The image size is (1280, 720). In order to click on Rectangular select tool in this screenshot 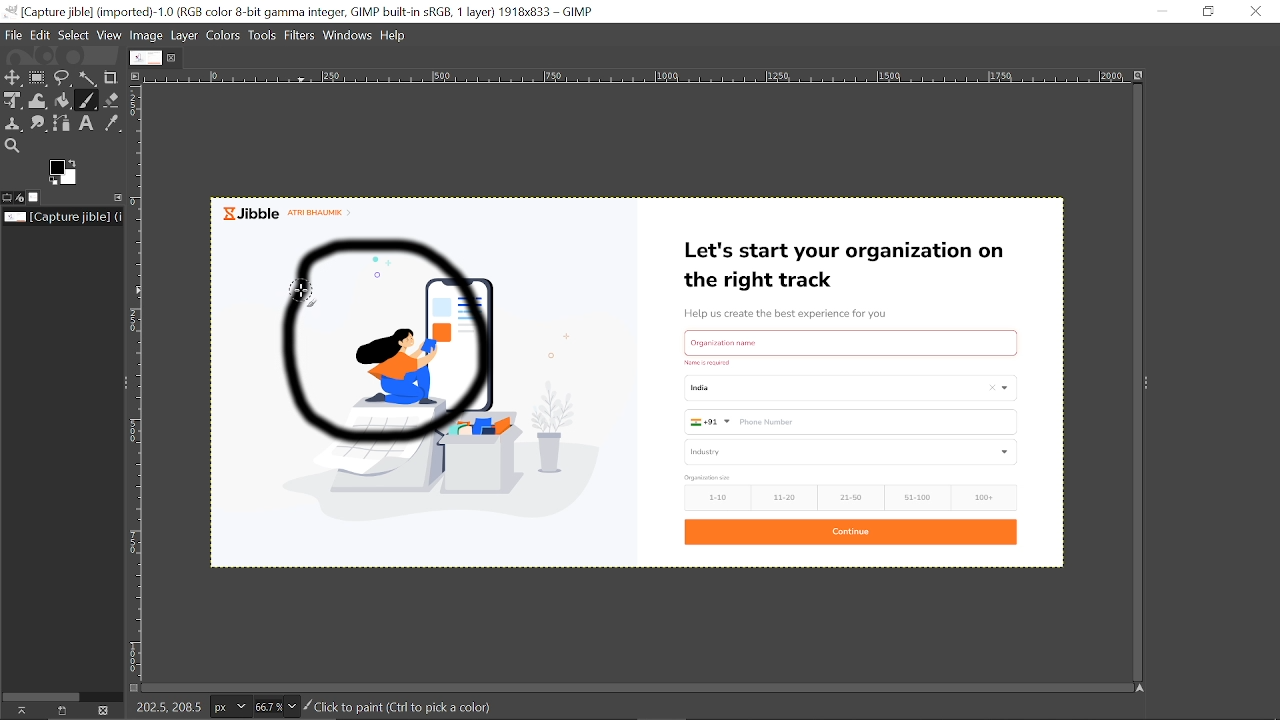, I will do `click(38, 78)`.